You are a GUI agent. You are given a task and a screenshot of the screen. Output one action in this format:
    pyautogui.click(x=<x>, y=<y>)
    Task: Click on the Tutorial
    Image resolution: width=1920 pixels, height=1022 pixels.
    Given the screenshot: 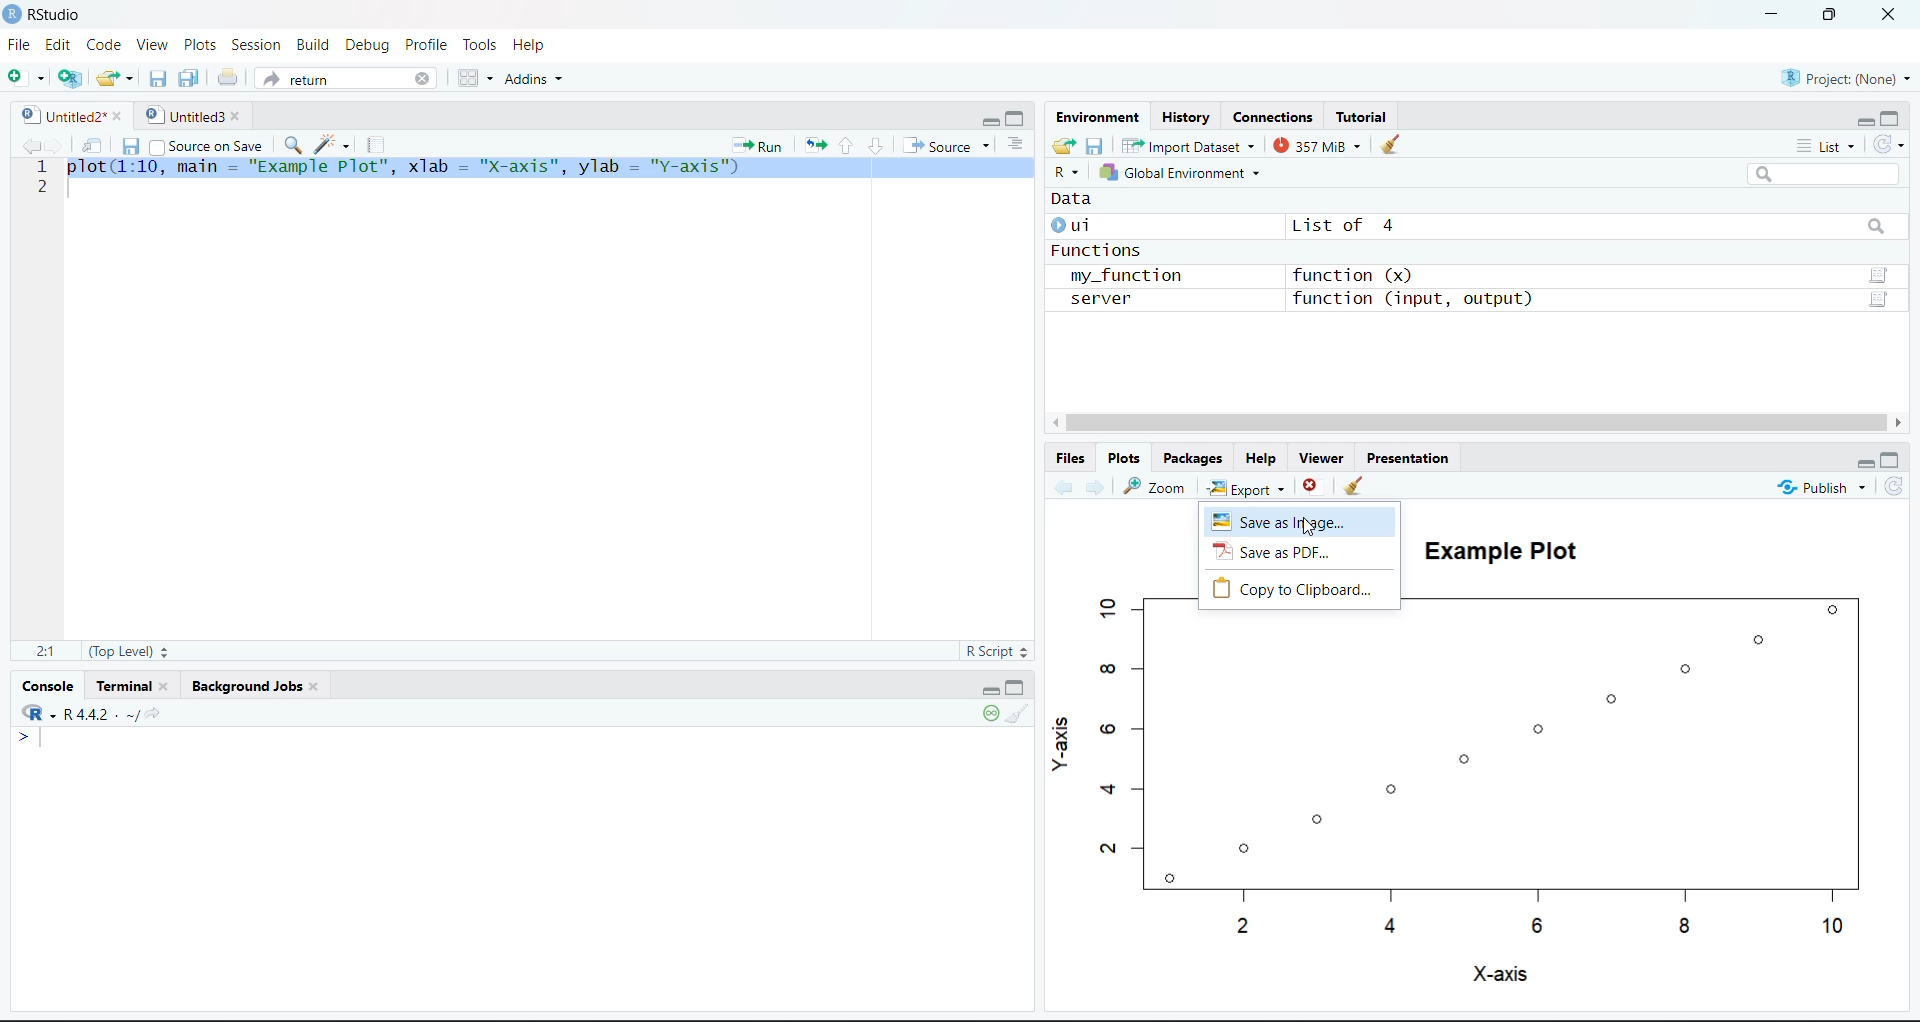 What is the action you would take?
    pyautogui.click(x=1362, y=115)
    